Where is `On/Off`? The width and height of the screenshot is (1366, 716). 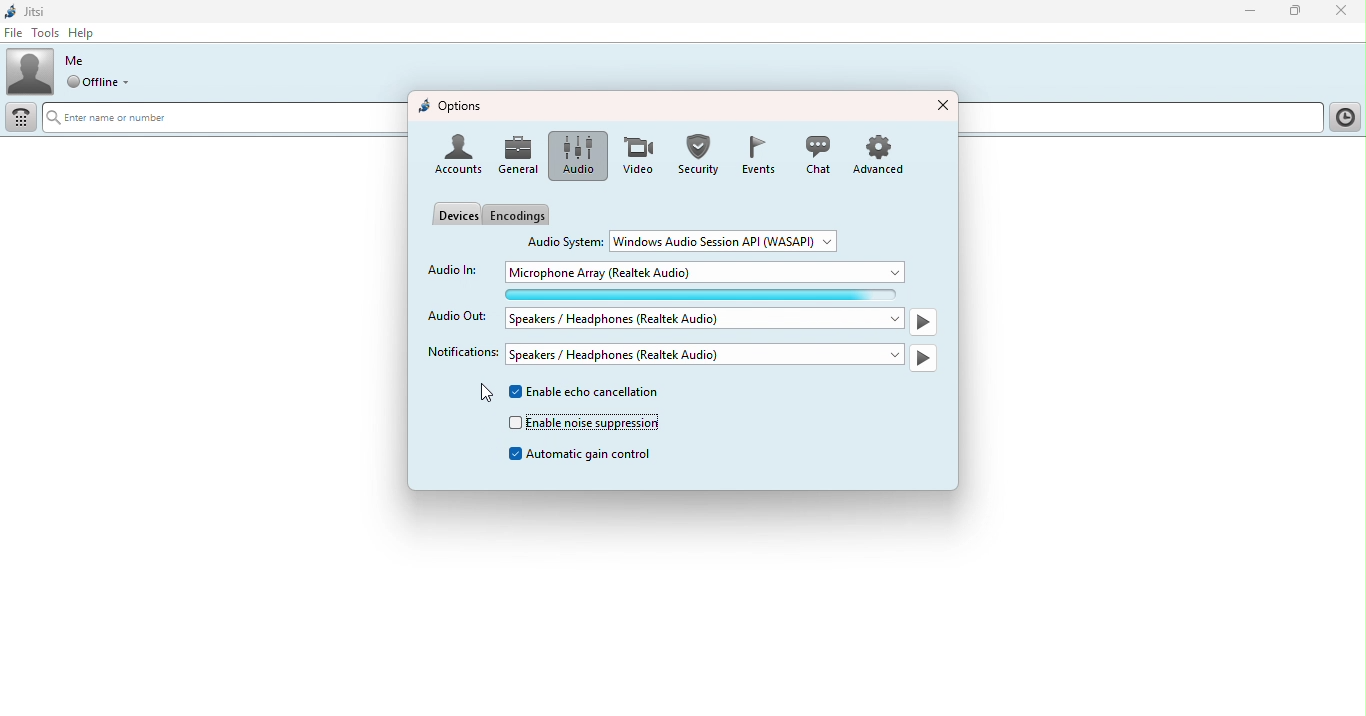 On/Off is located at coordinates (923, 324).